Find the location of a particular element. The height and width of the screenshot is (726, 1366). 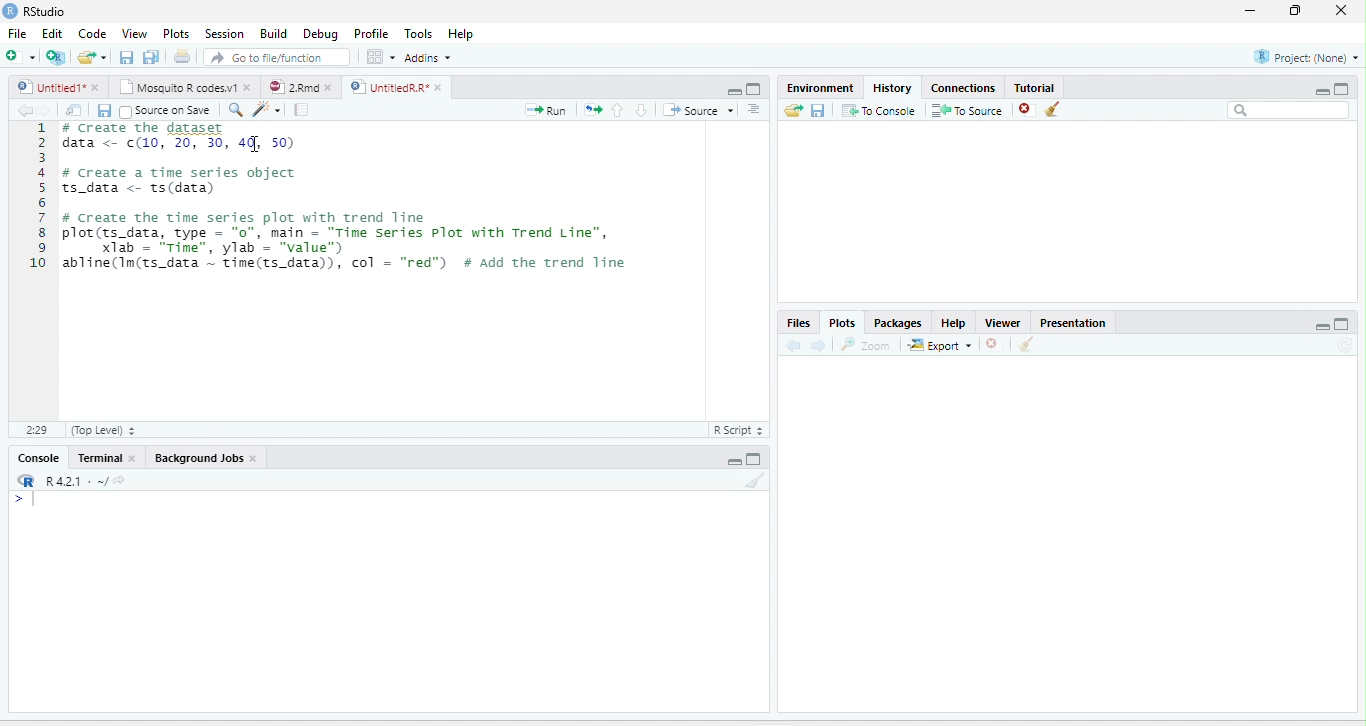

Viewer is located at coordinates (1003, 322).